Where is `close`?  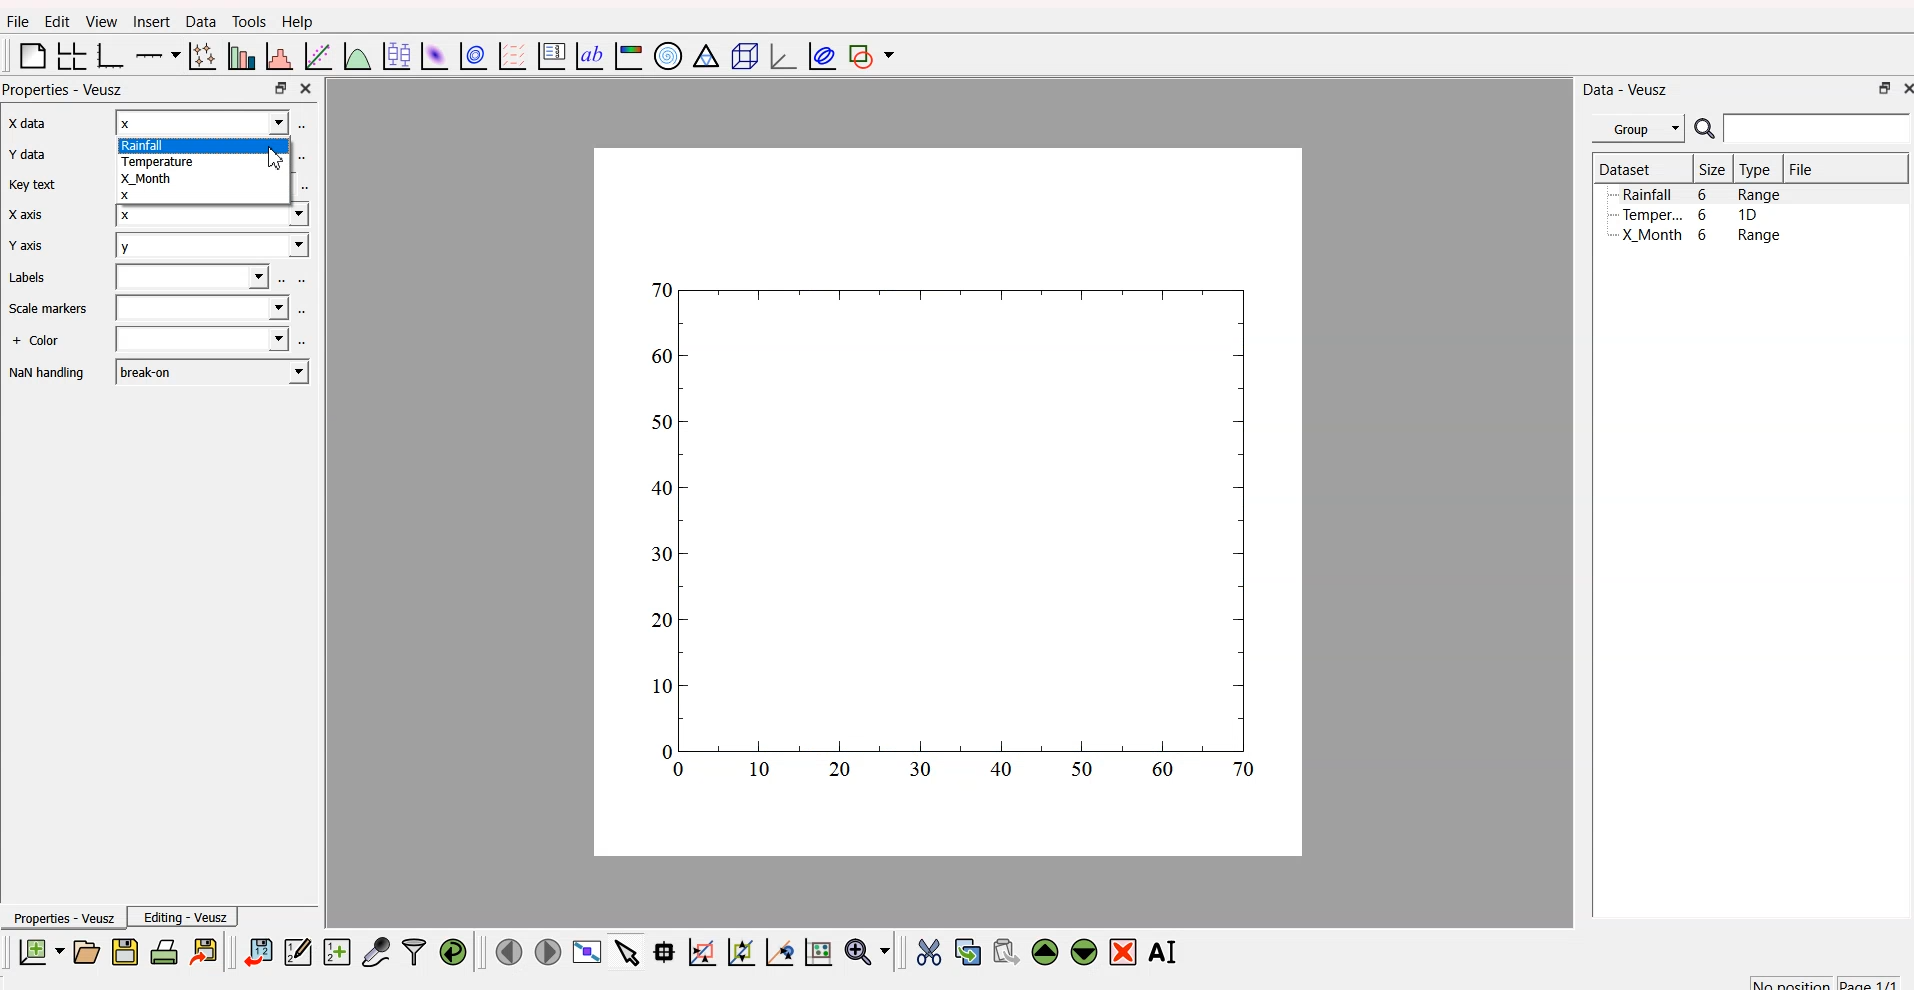
close is located at coordinates (309, 89).